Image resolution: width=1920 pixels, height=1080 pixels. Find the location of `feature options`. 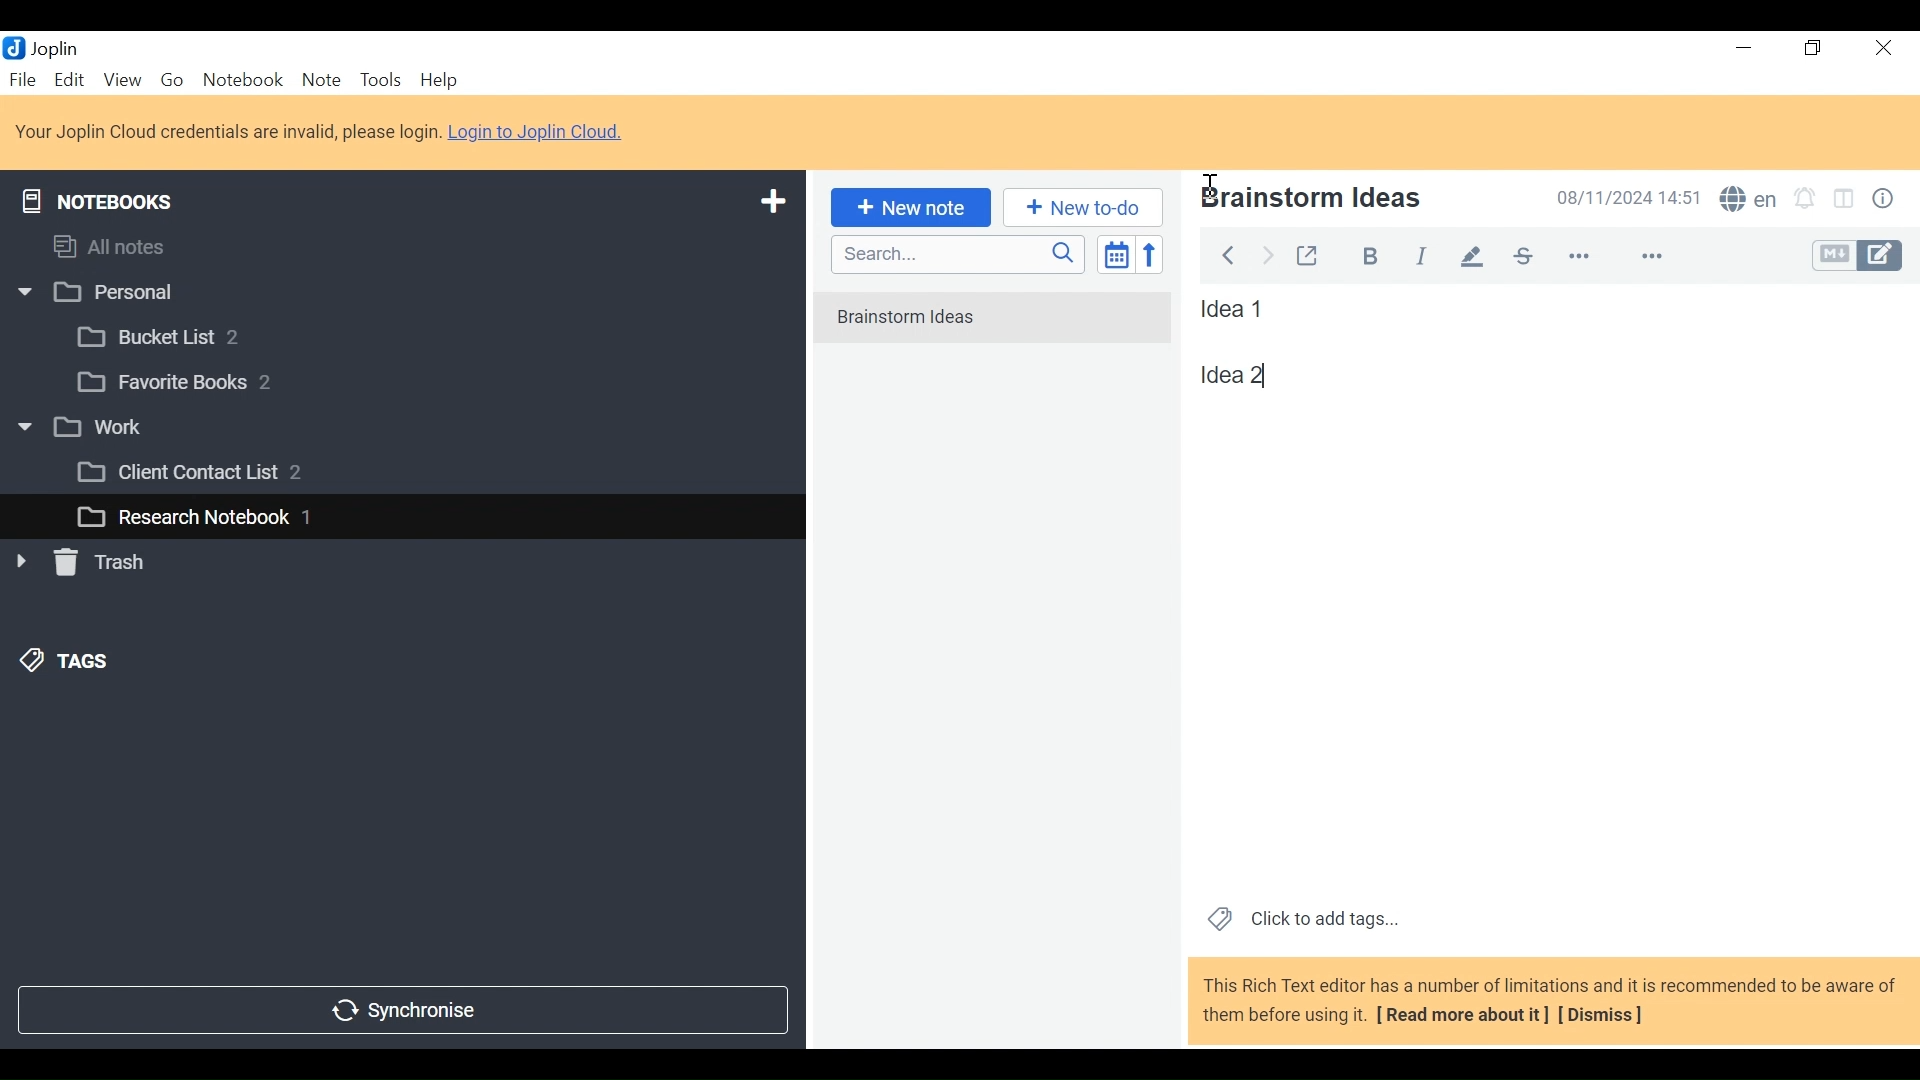

feature options is located at coordinates (1661, 258).